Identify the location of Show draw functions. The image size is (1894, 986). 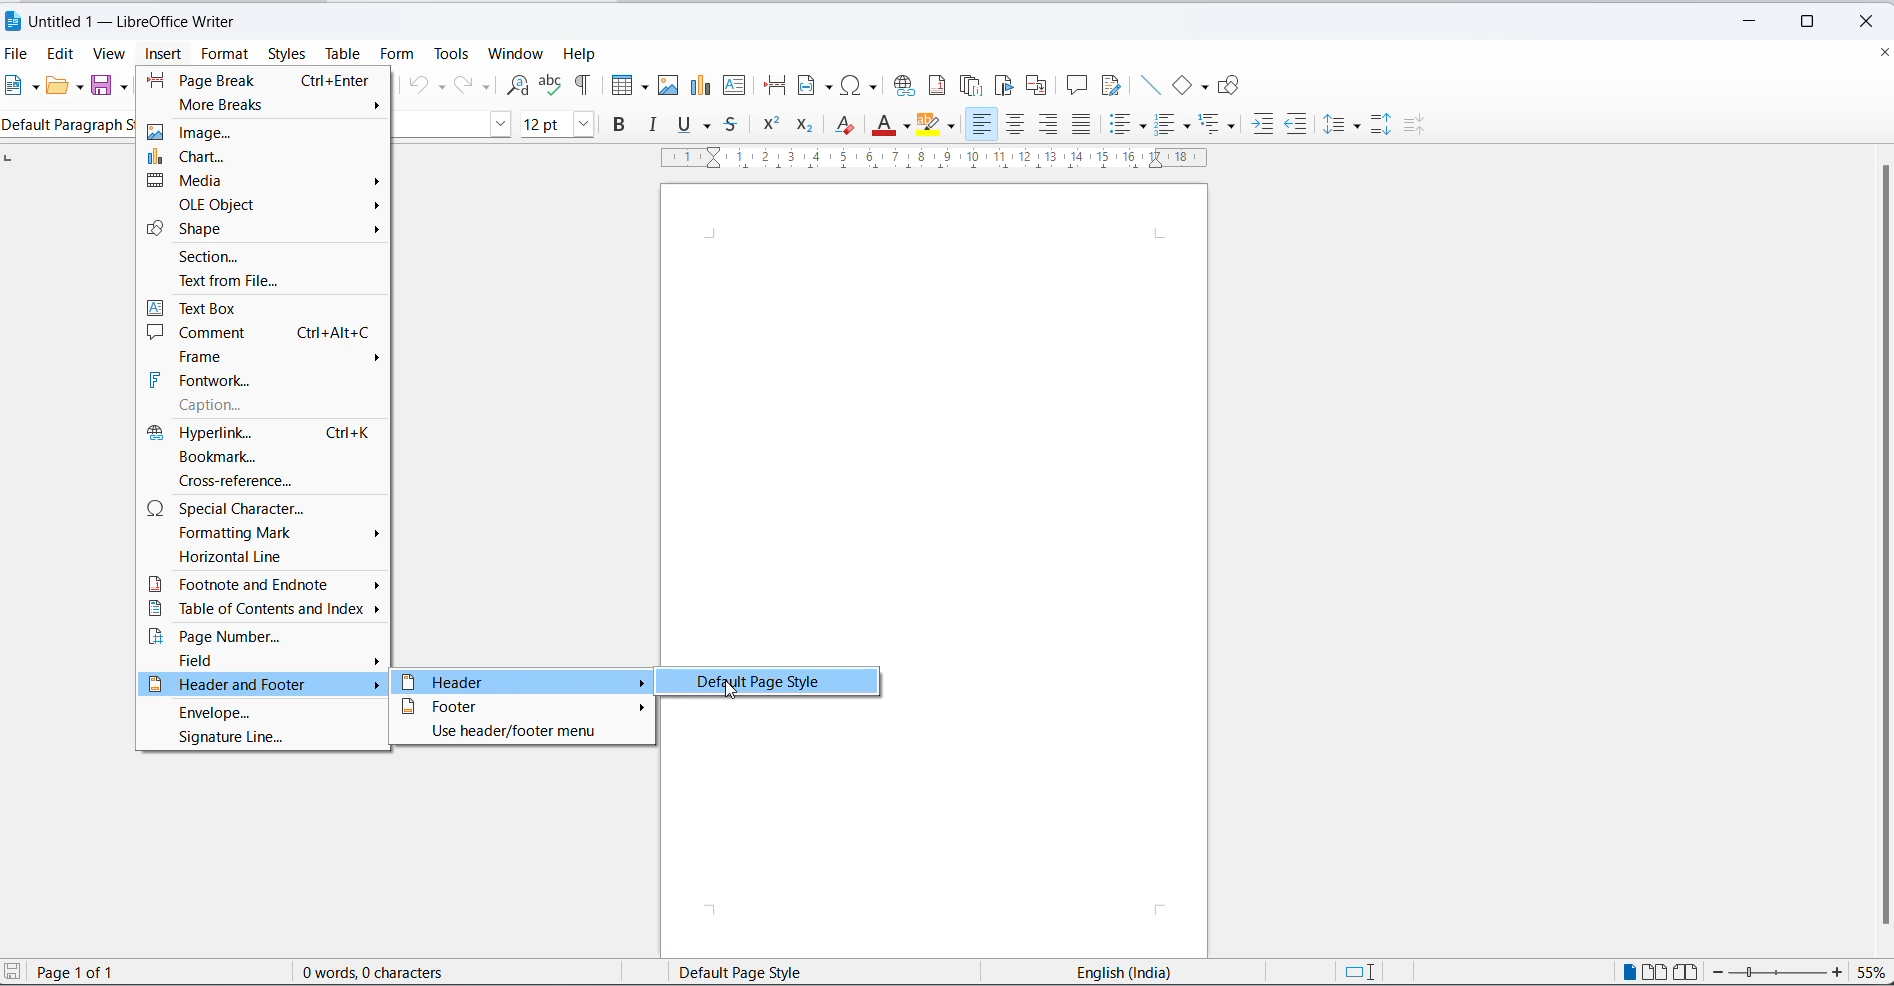
(1232, 86).